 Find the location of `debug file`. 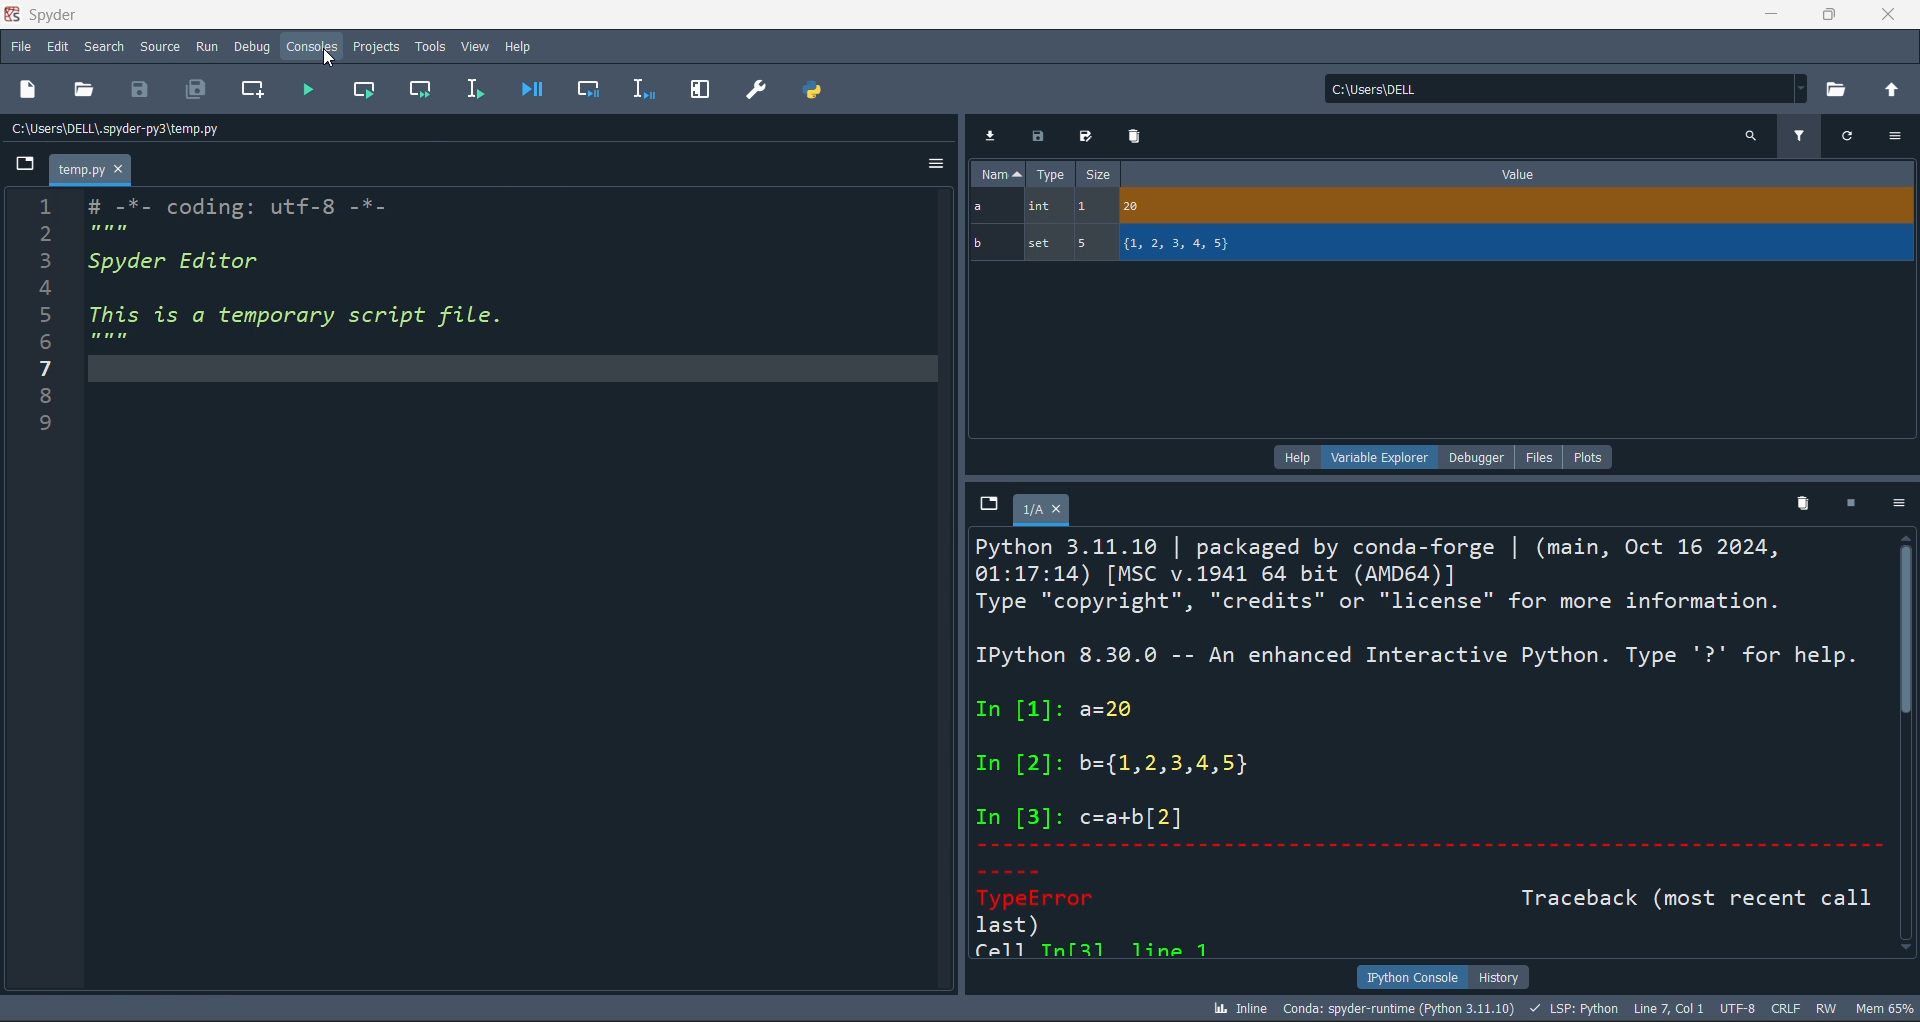

debug file is located at coordinates (534, 91).